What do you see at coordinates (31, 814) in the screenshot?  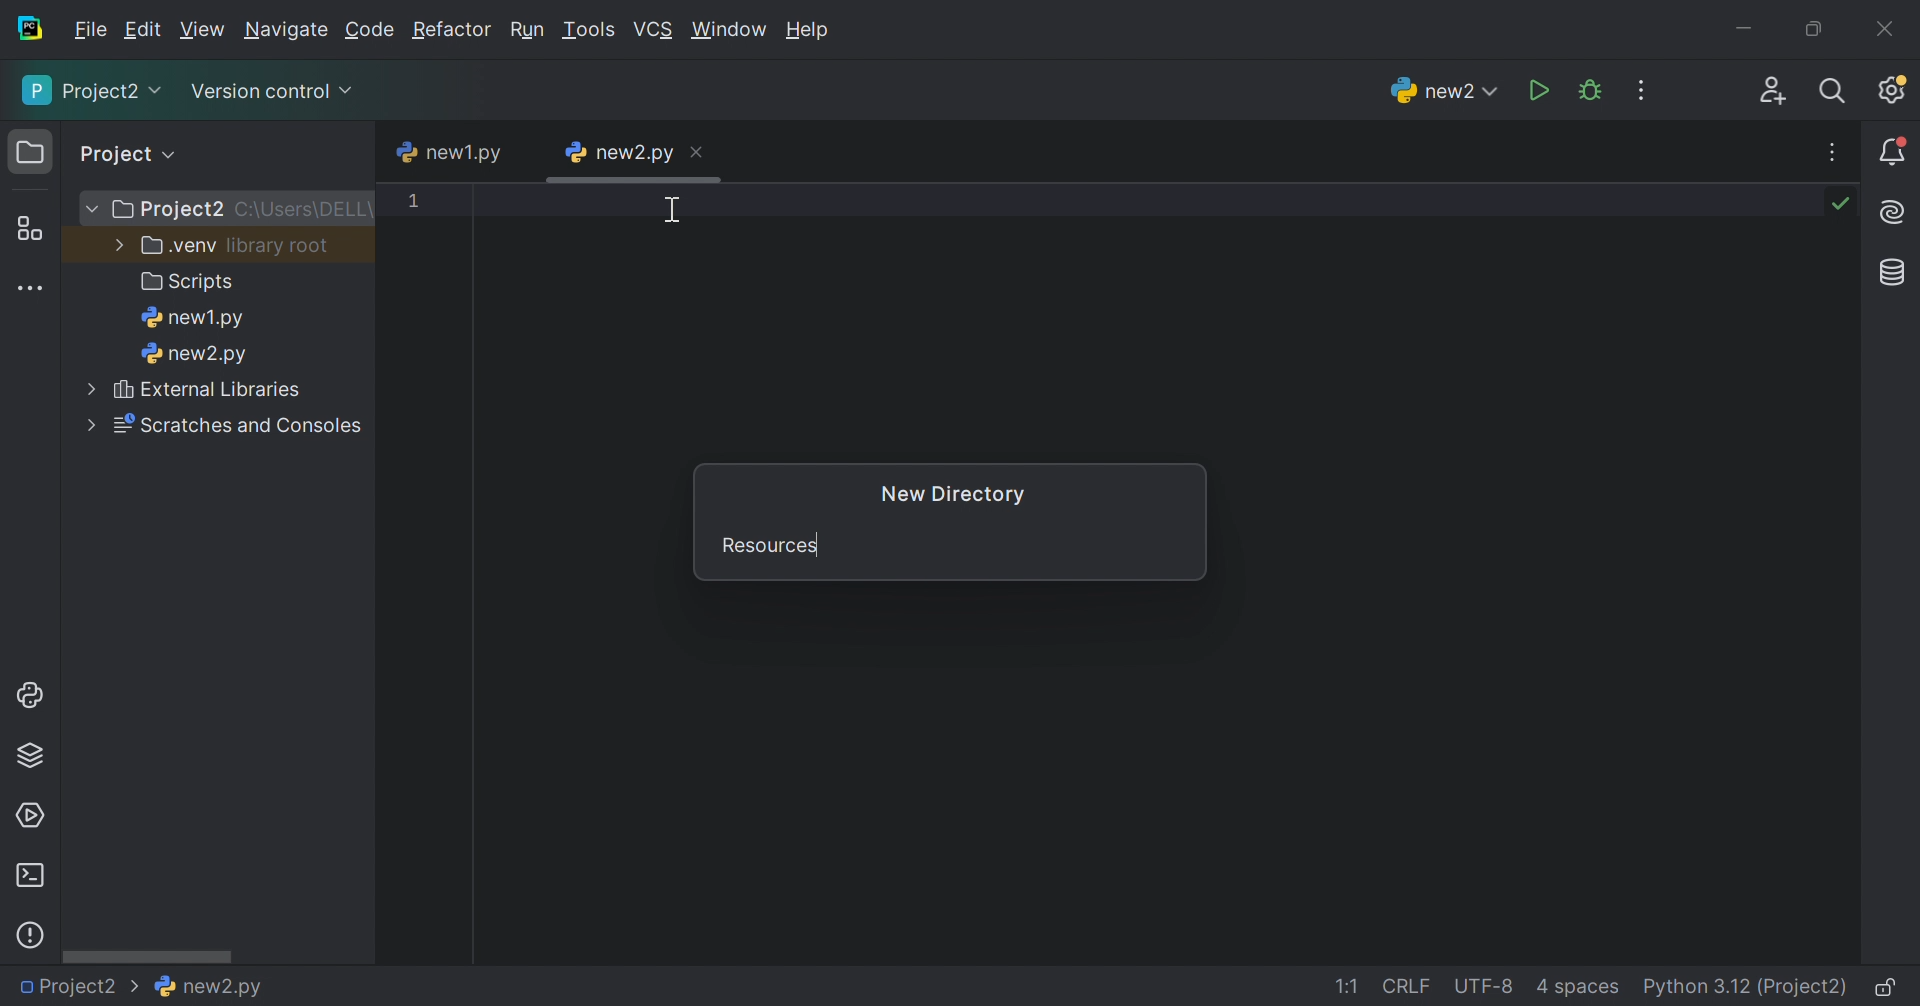 I see `Services` at bounding box center [31, 814].